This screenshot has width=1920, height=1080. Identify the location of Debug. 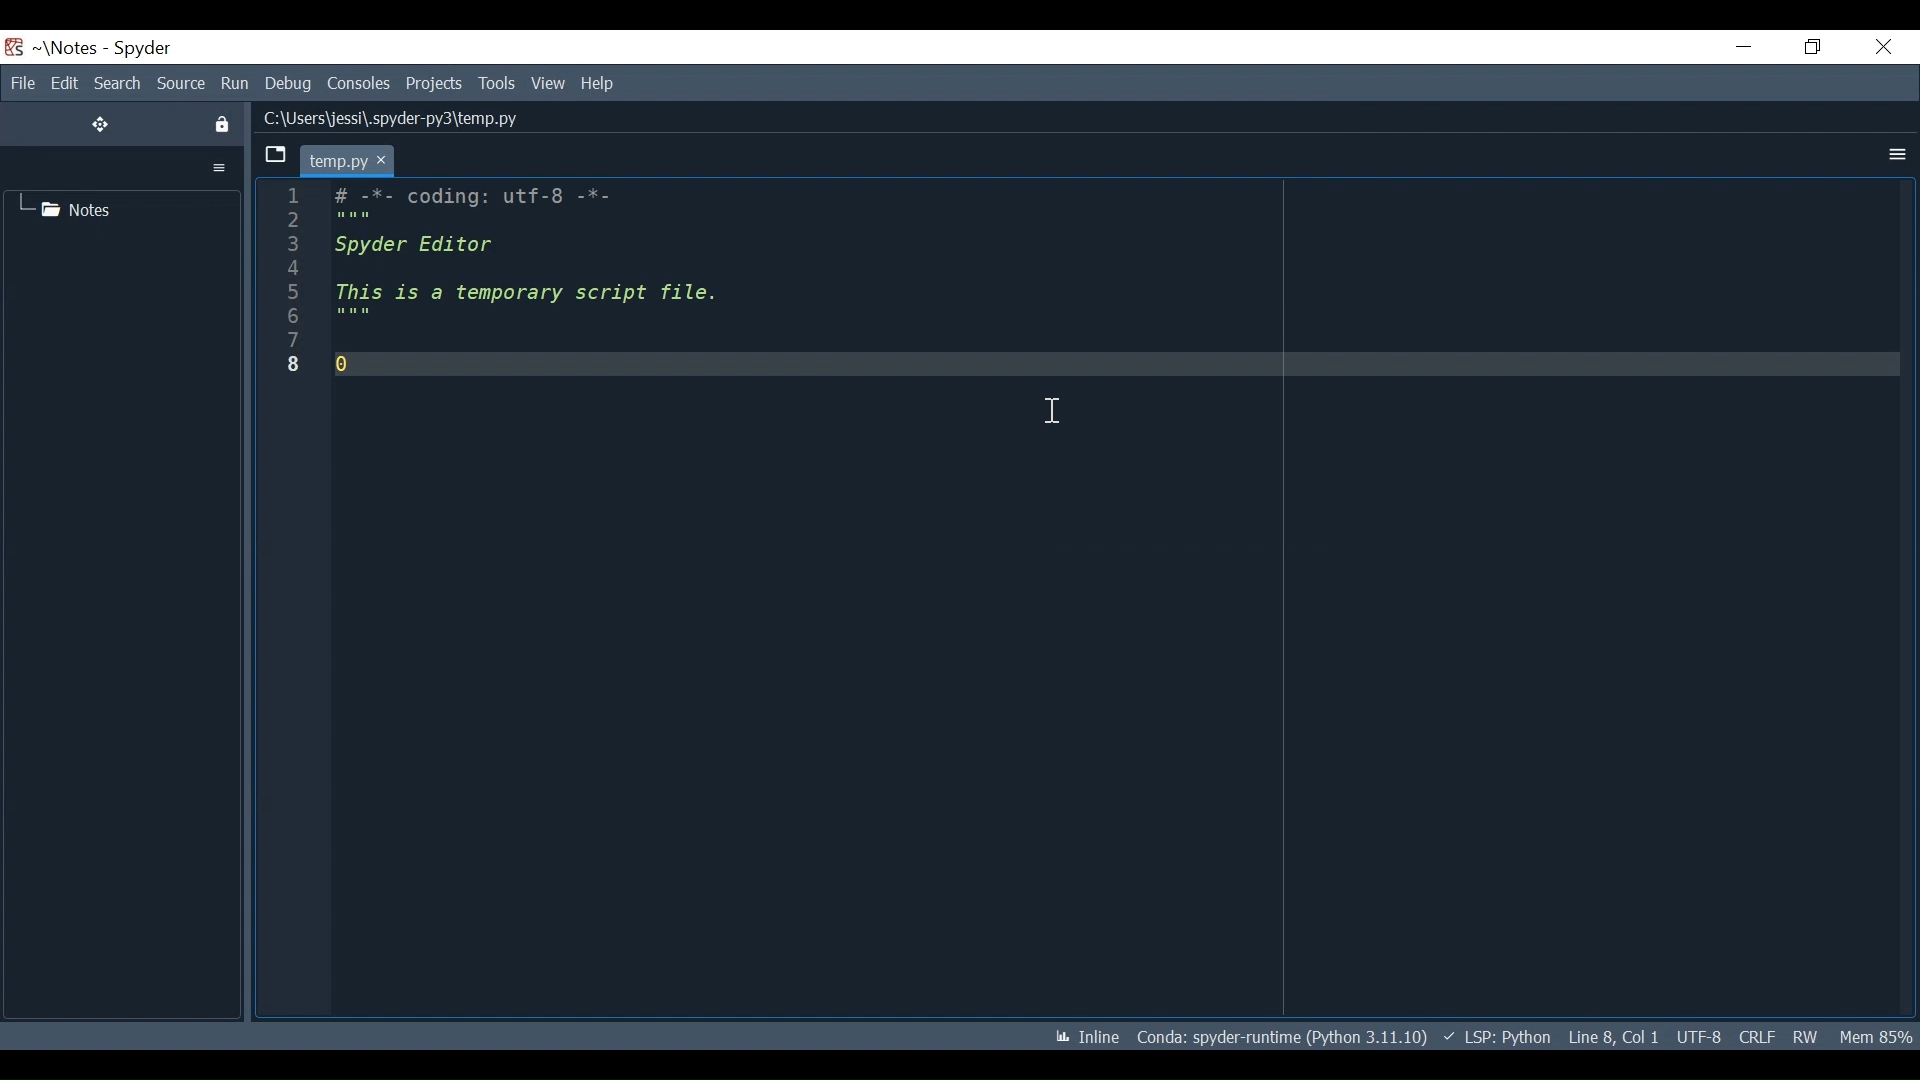
(289, 84).